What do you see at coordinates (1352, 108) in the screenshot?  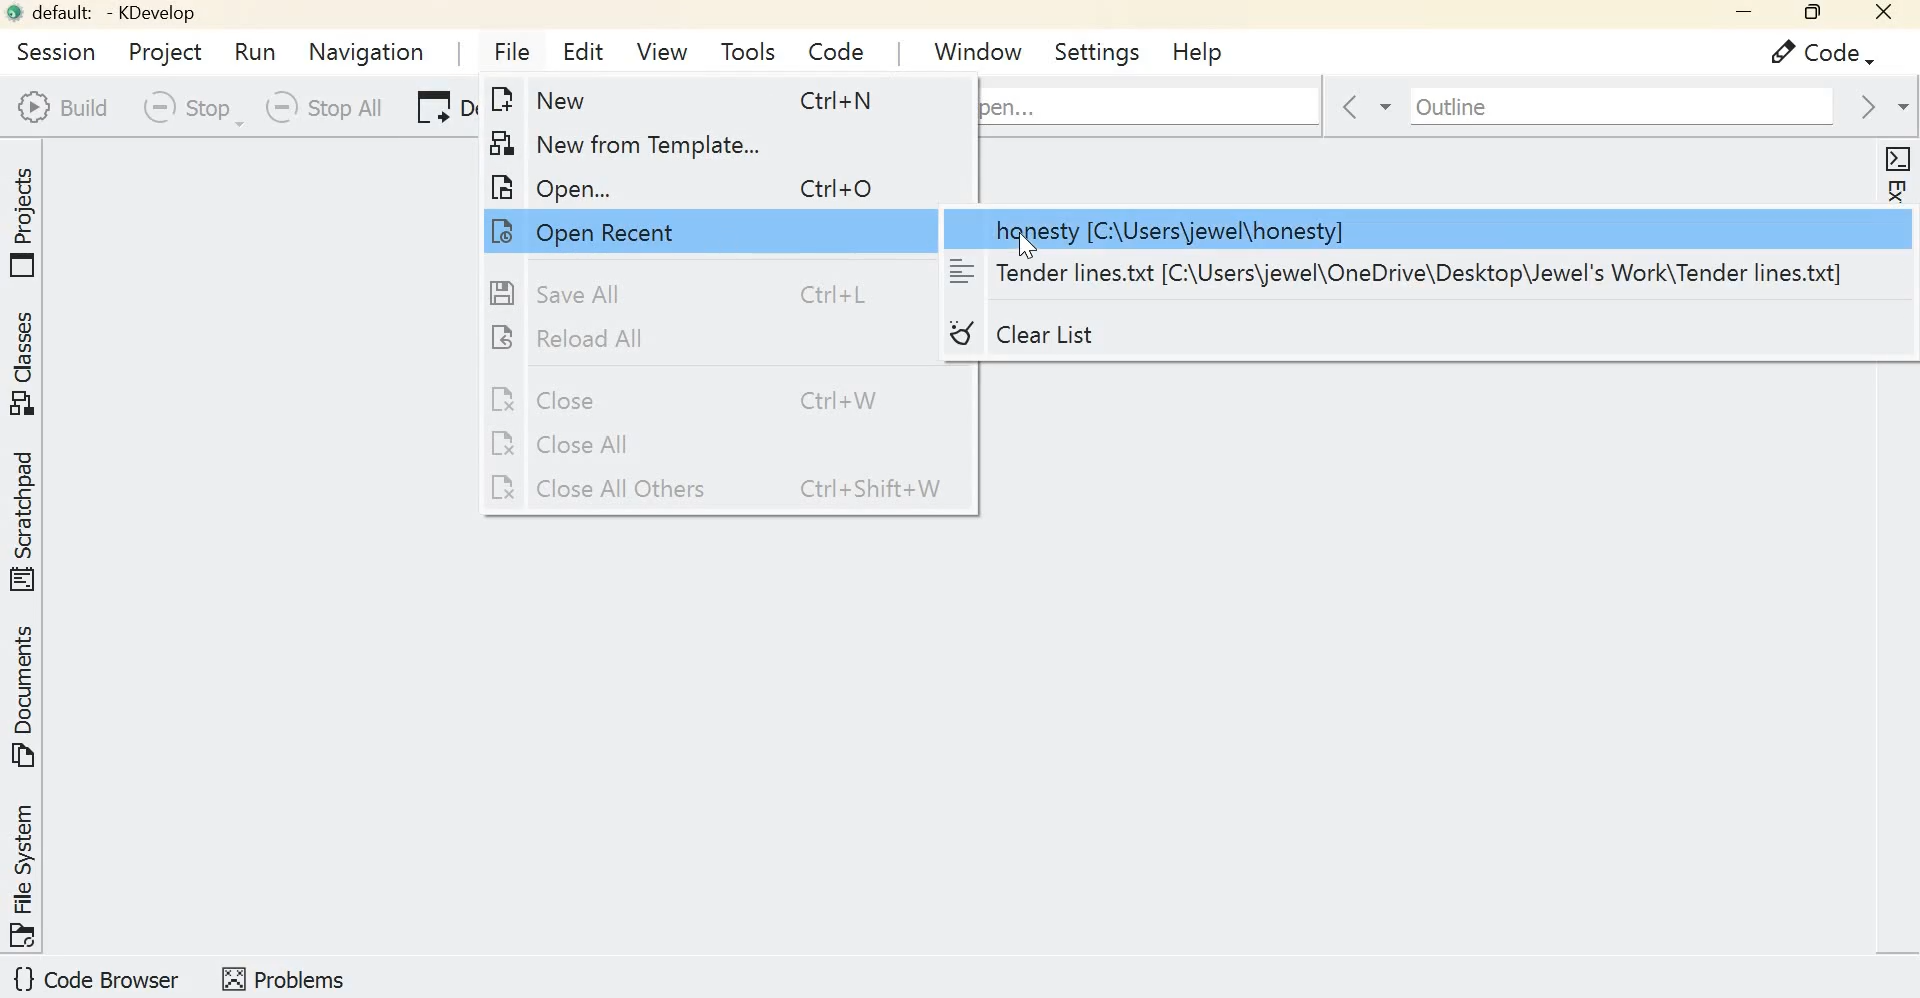 I see `Go back in context history` at bounding box center [1352, 108].